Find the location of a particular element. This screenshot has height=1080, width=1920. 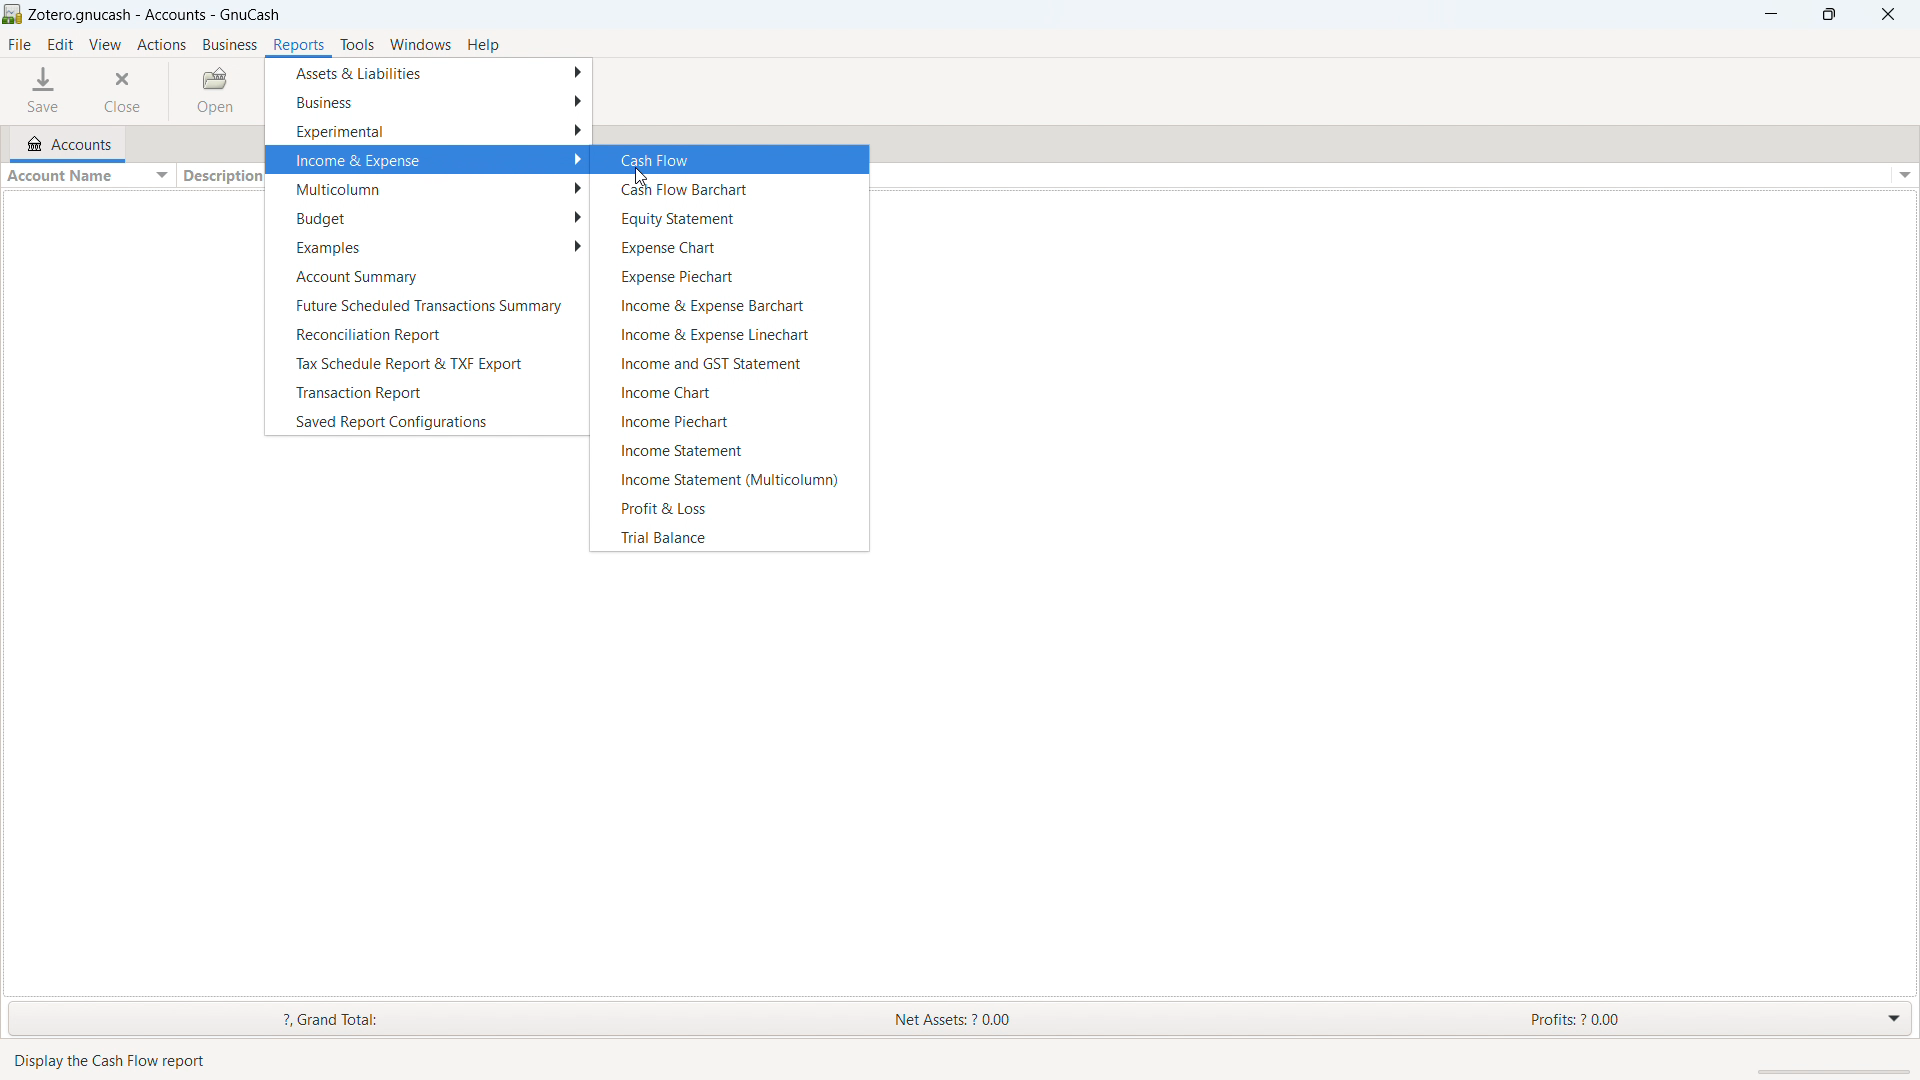

experimental is located at coordinates (430, 131).